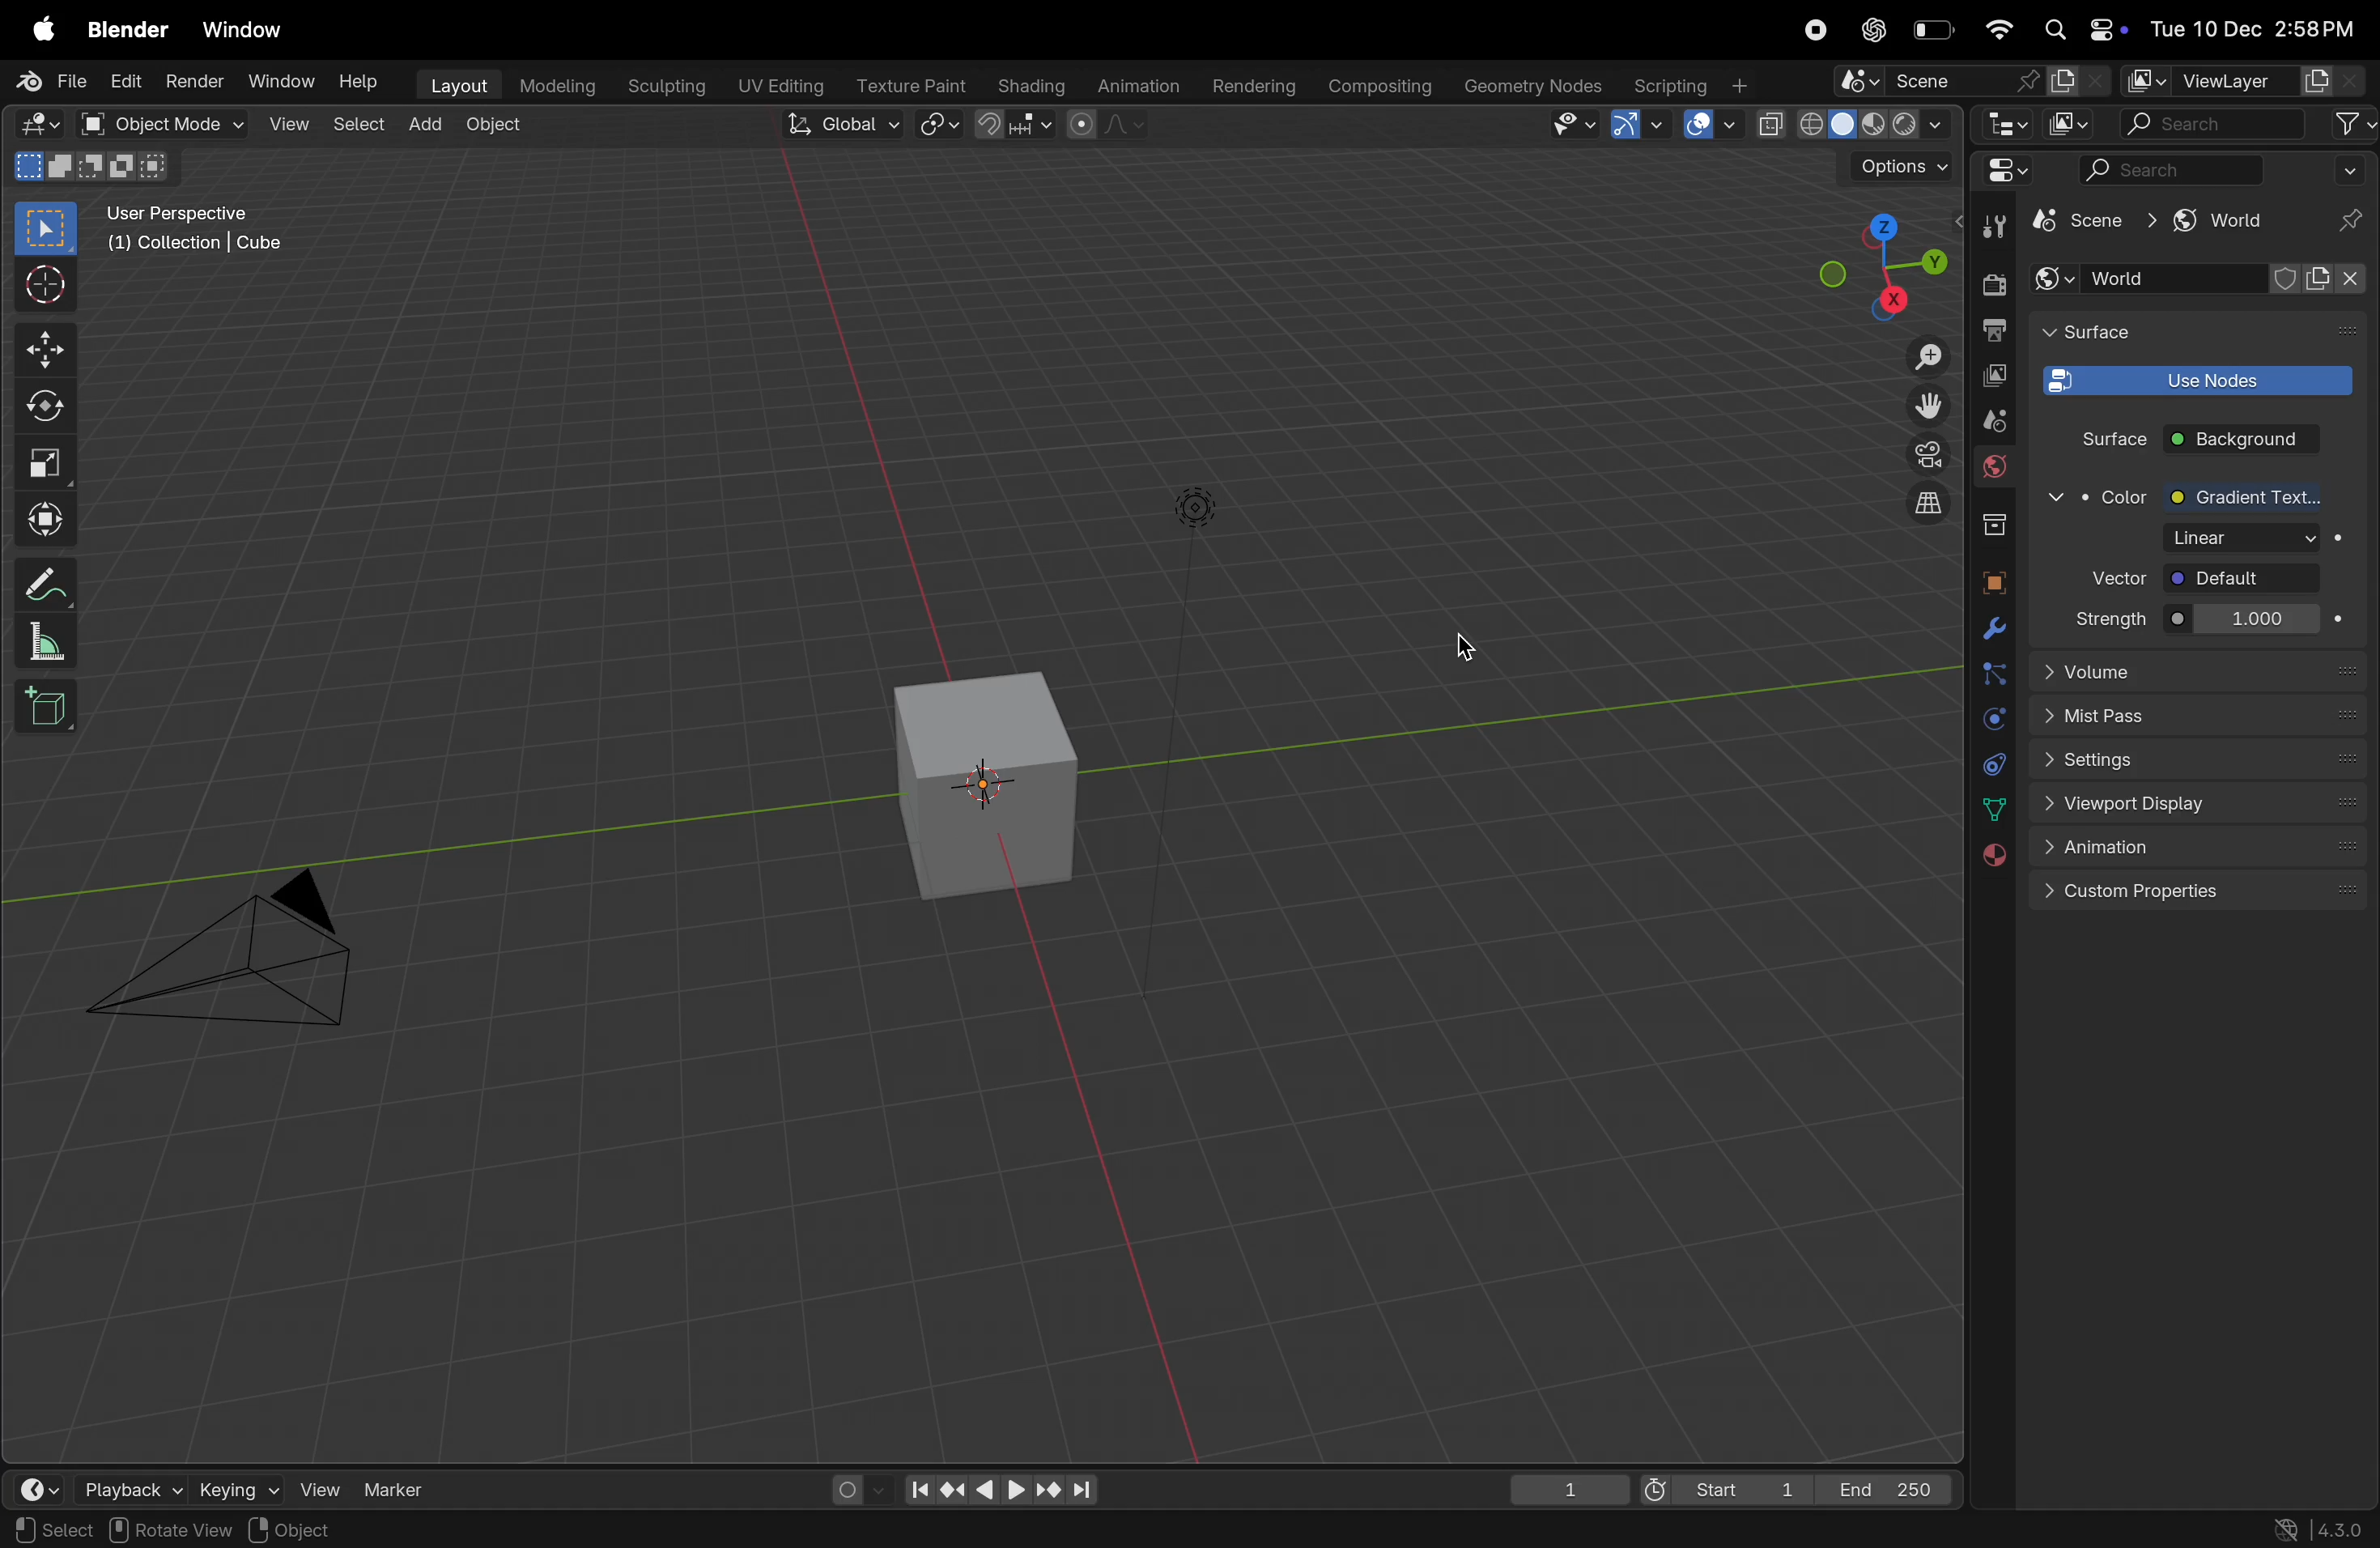 This screenshot has width=2380, height=1548. Describe the element at coordinates (1994, 377) in the screenshot. I see `copy` at that location.